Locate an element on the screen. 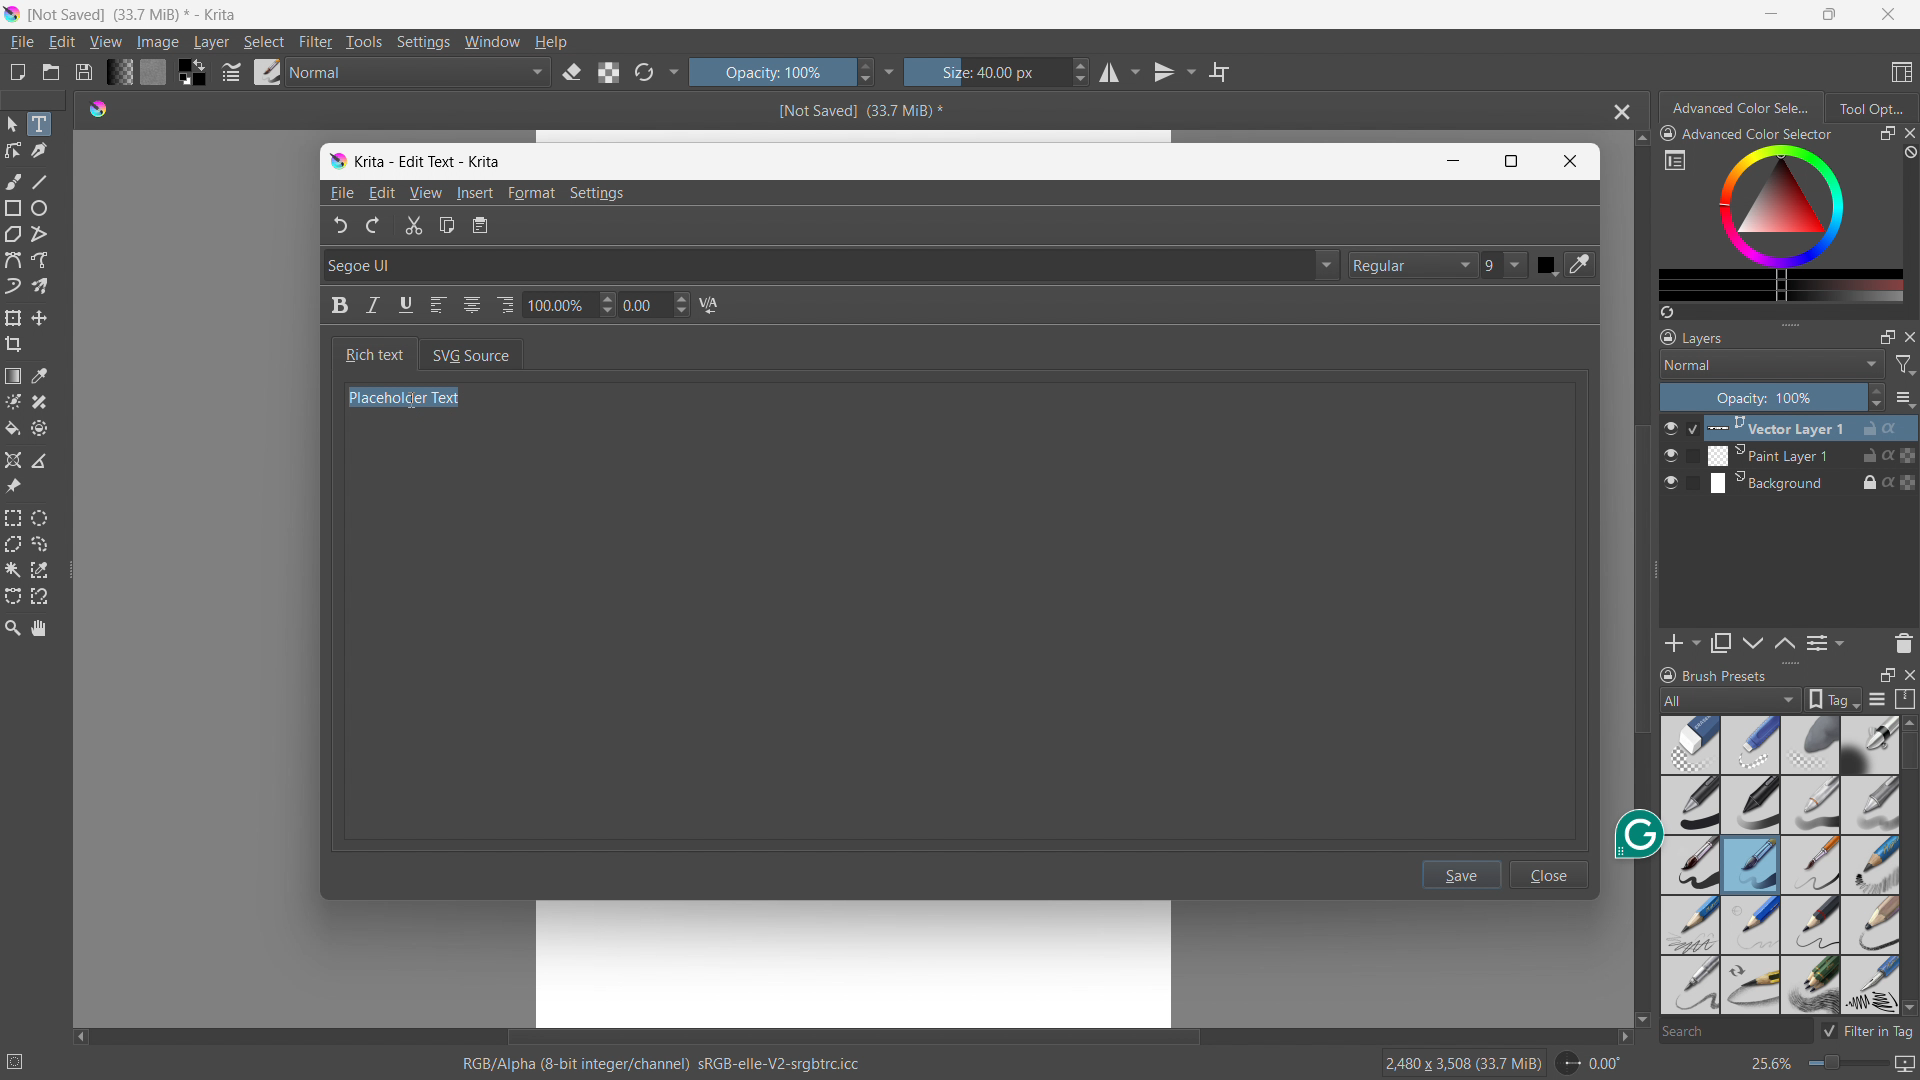 This screenshot has width=1920, height=1080. sketch pencil is located at coordinates (1868, 866).